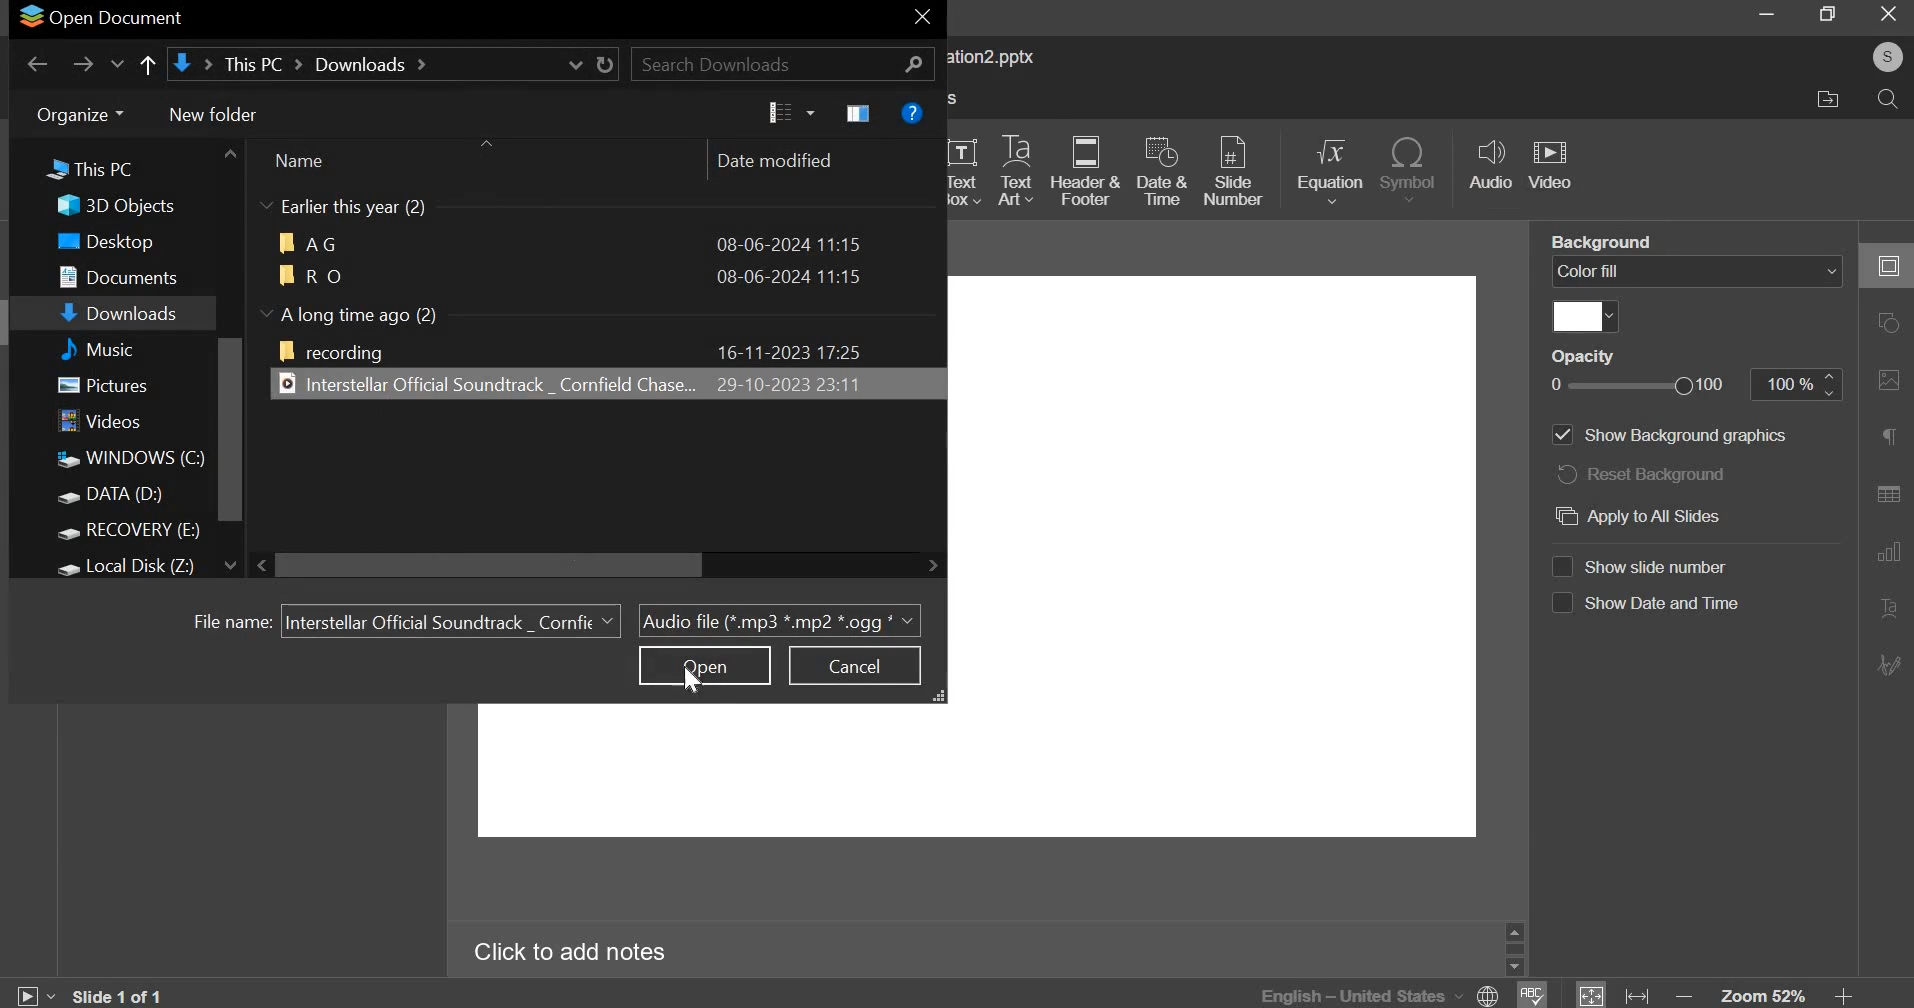 This screenshot has height=1008, width=1914. I want to click on open document, so click(100, 19).